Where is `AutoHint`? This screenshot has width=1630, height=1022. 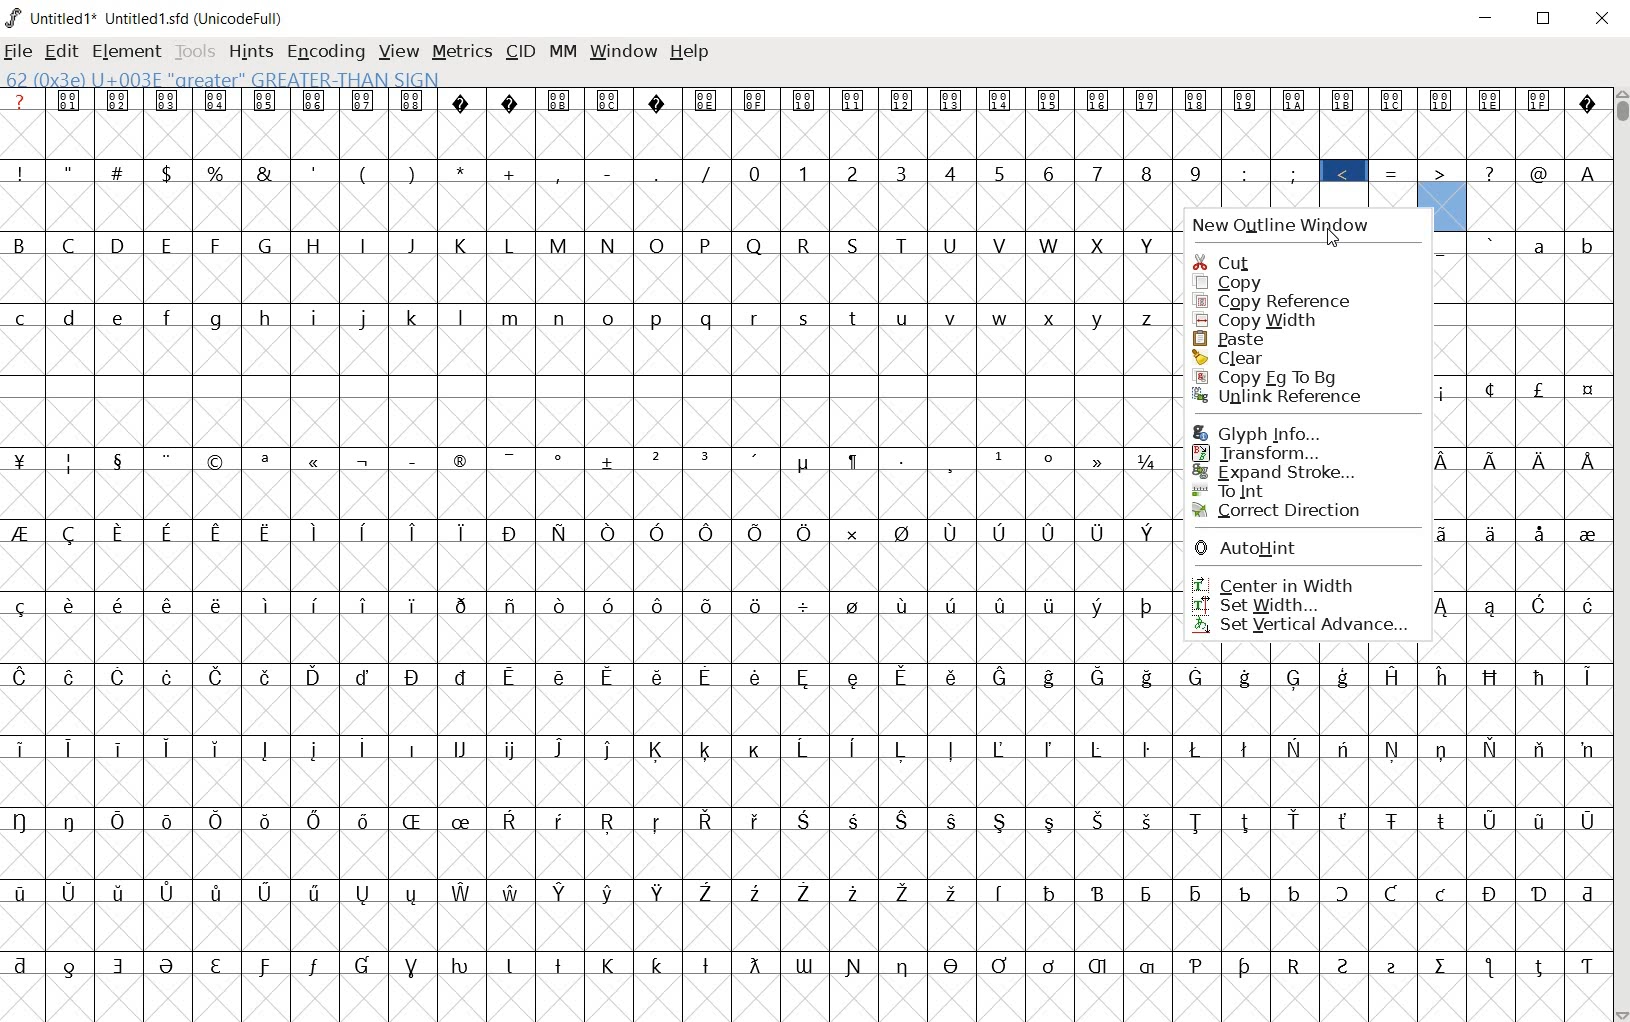 AutoHint is located at coordinates (1291, 548).